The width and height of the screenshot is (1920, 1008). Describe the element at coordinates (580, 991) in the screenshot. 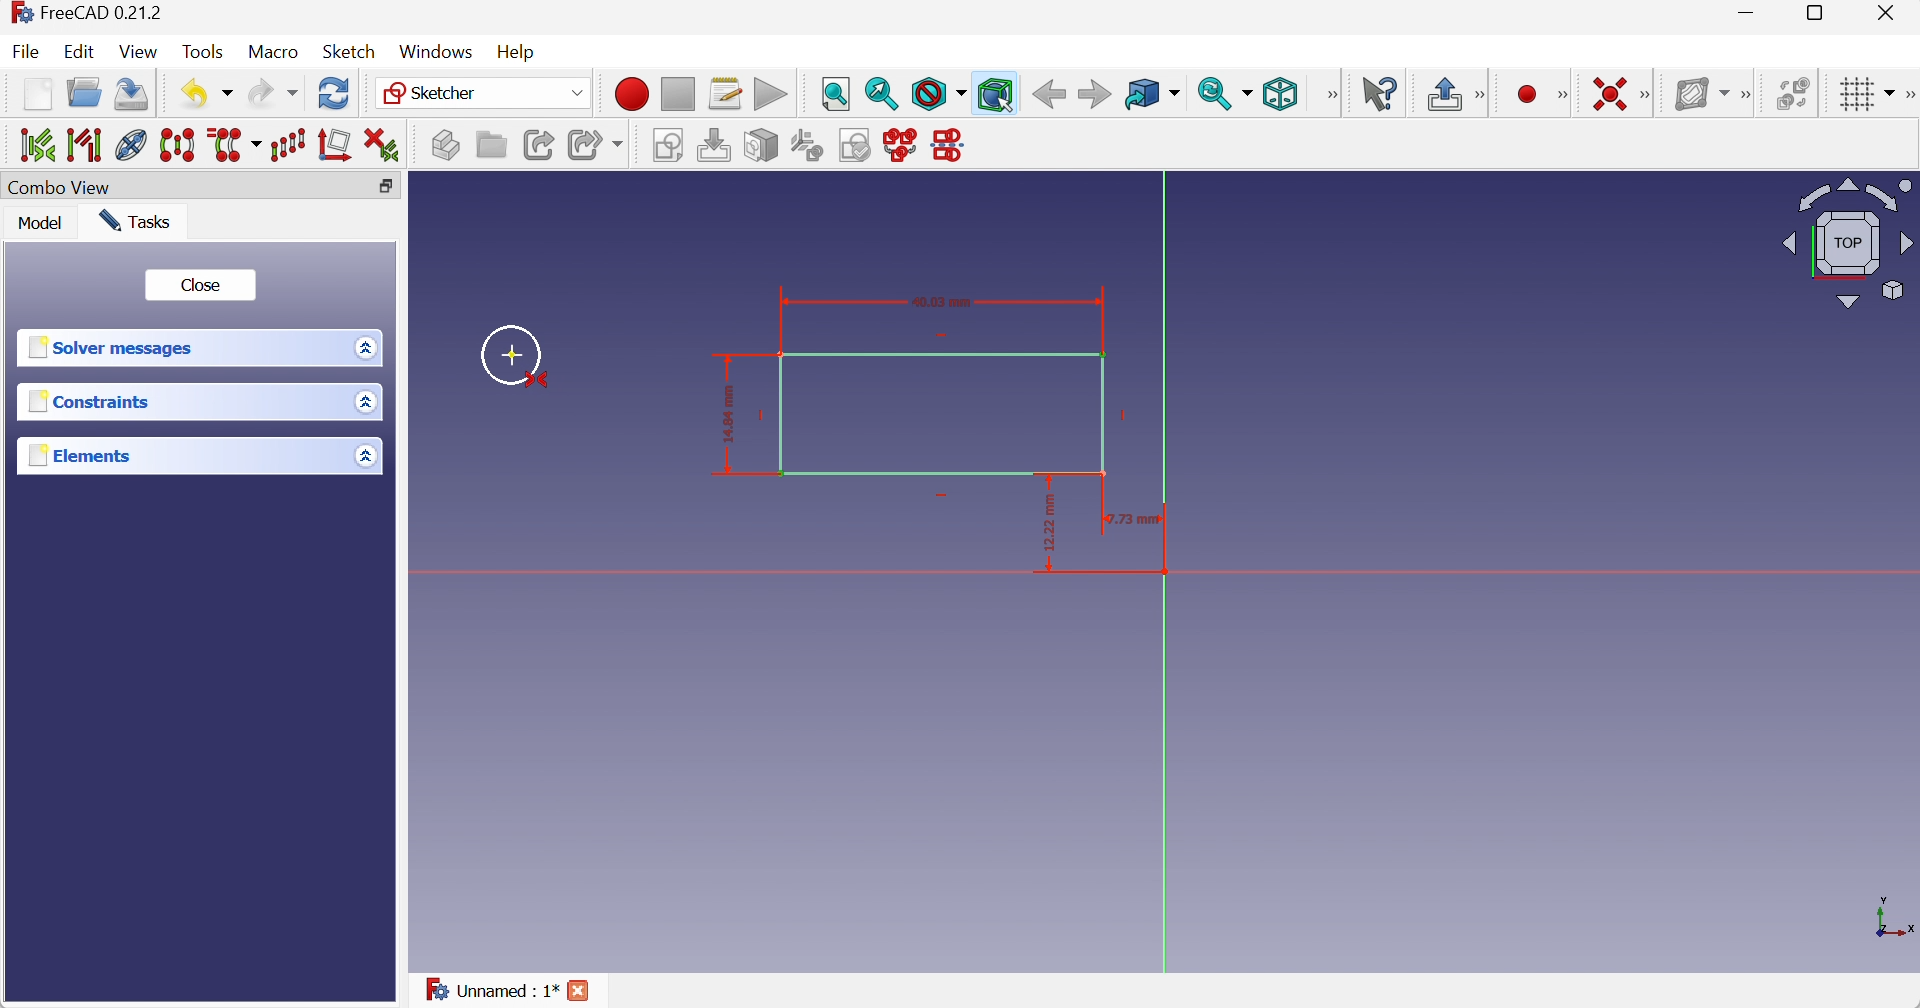

I see `Close` at that location.